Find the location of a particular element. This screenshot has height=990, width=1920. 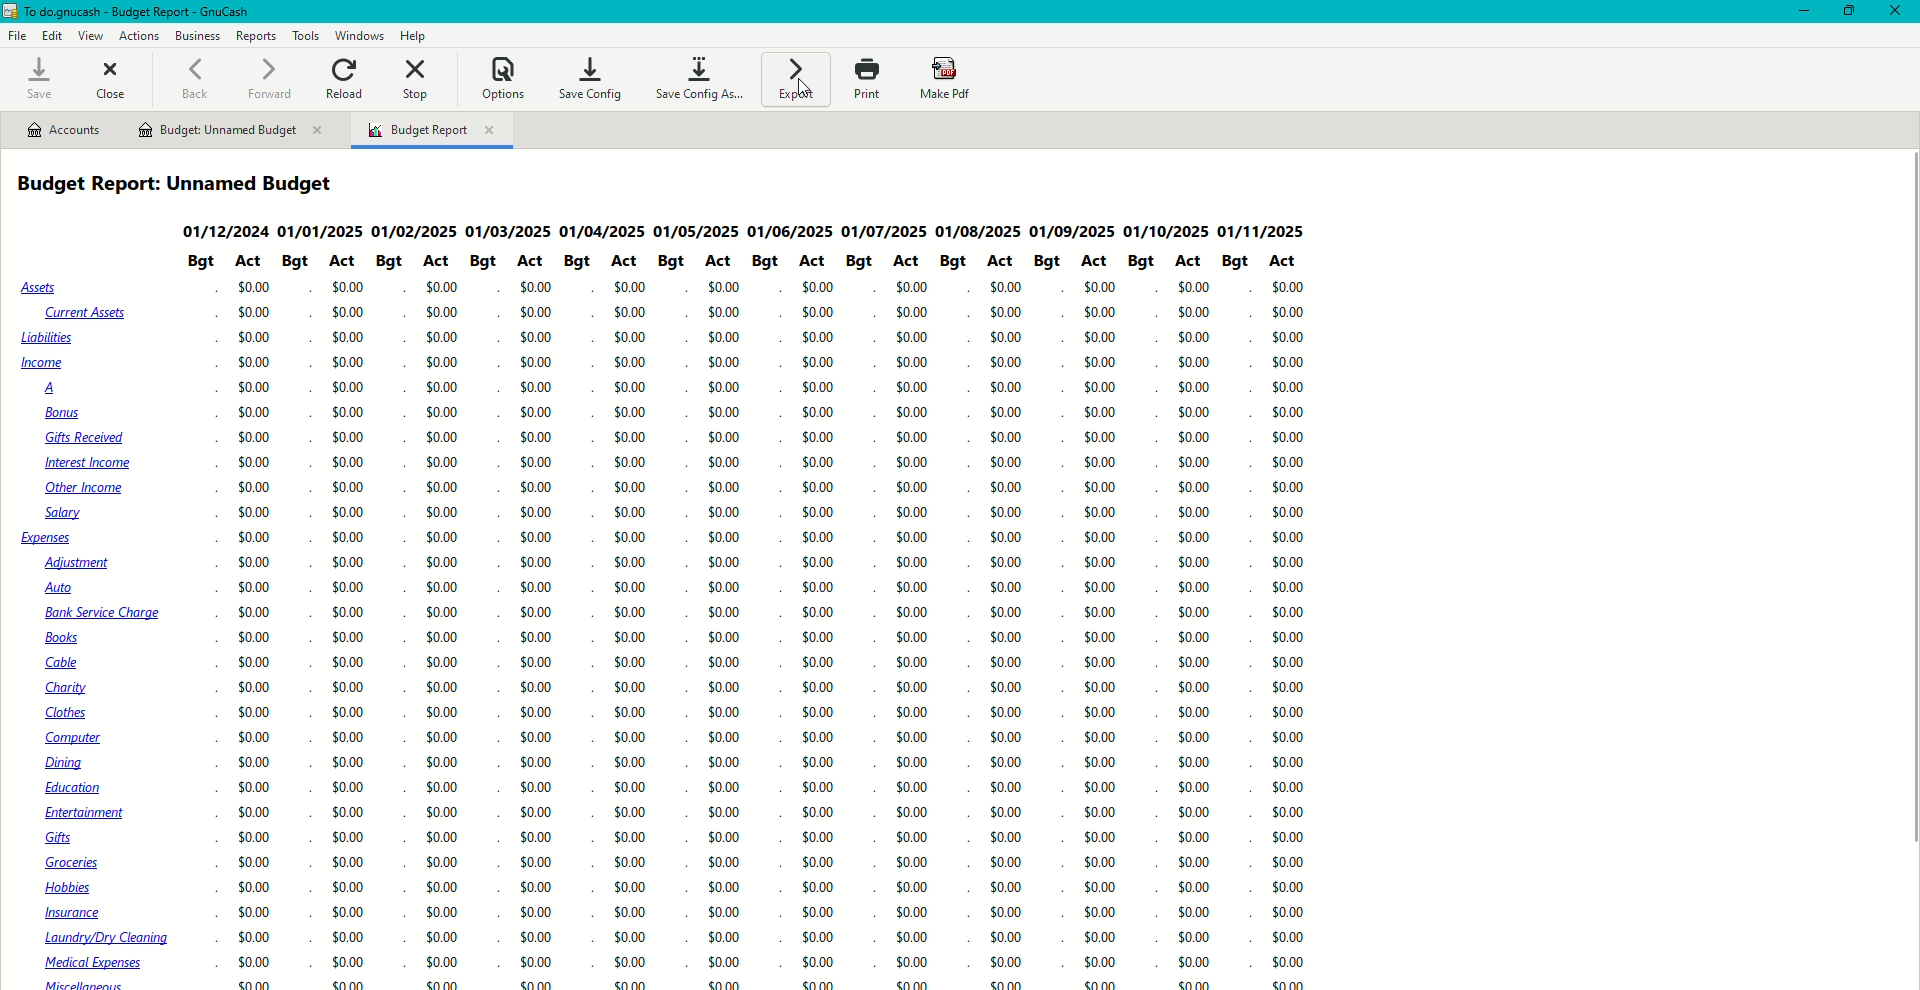

$0.00 is located at coordinates (730, 338).